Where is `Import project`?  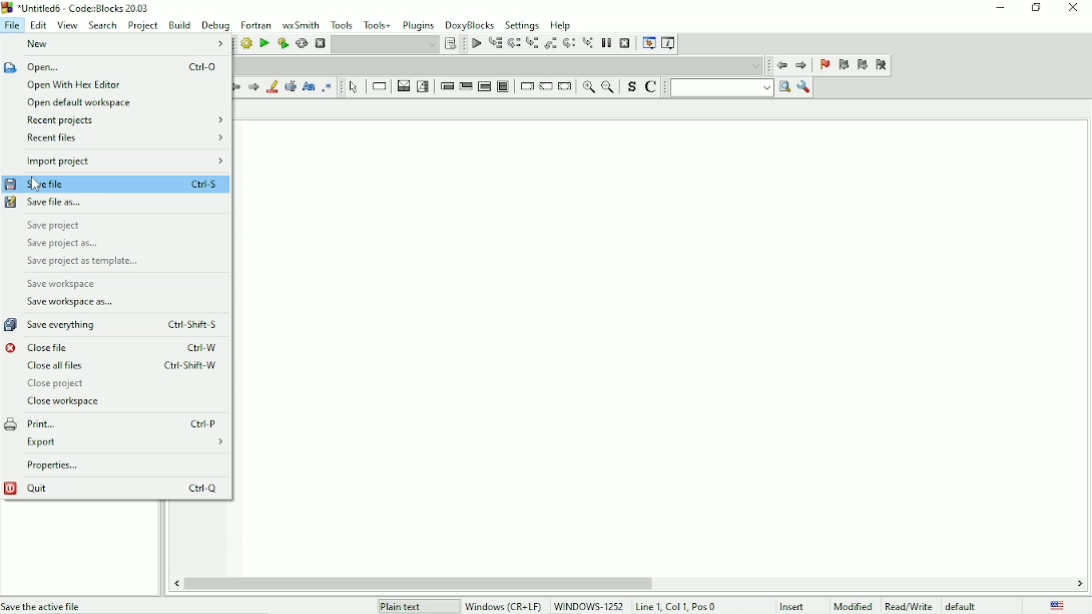 Import project is located at coordinates (124, 160).